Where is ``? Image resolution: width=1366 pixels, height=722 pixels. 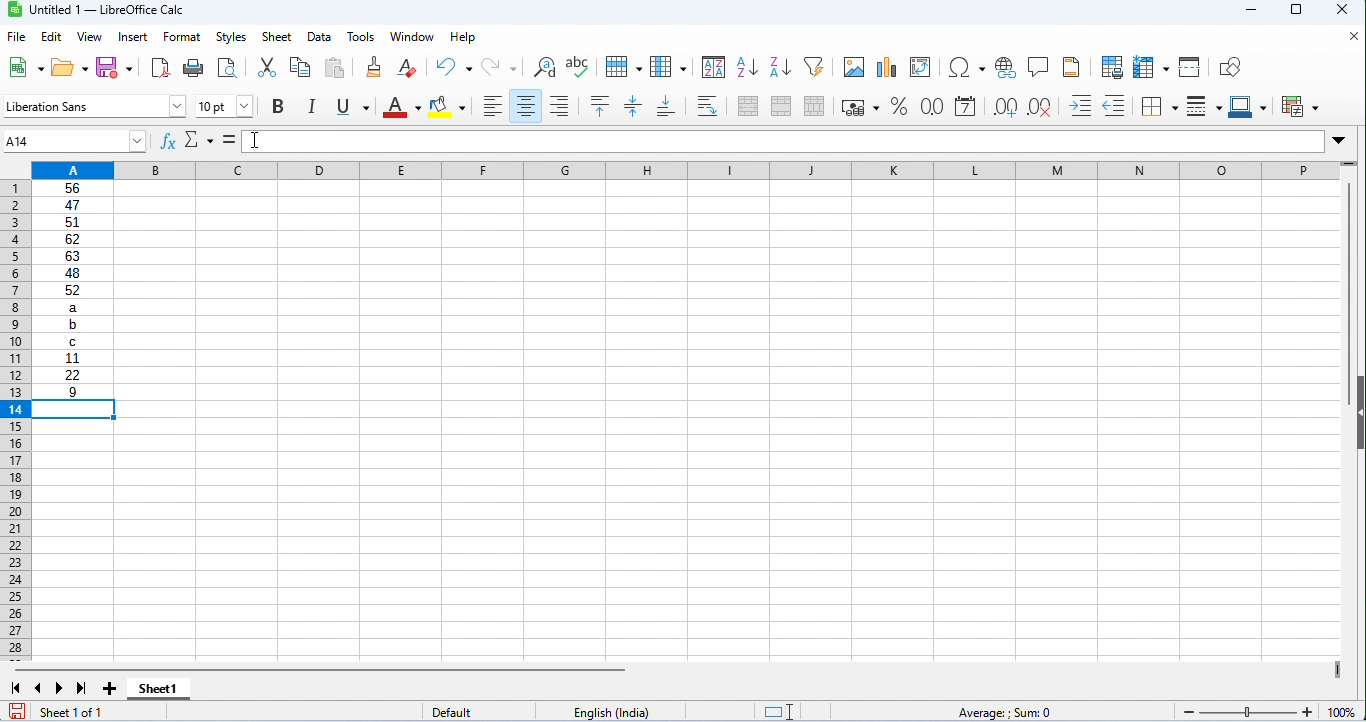  is located at coordinates (278, 107).